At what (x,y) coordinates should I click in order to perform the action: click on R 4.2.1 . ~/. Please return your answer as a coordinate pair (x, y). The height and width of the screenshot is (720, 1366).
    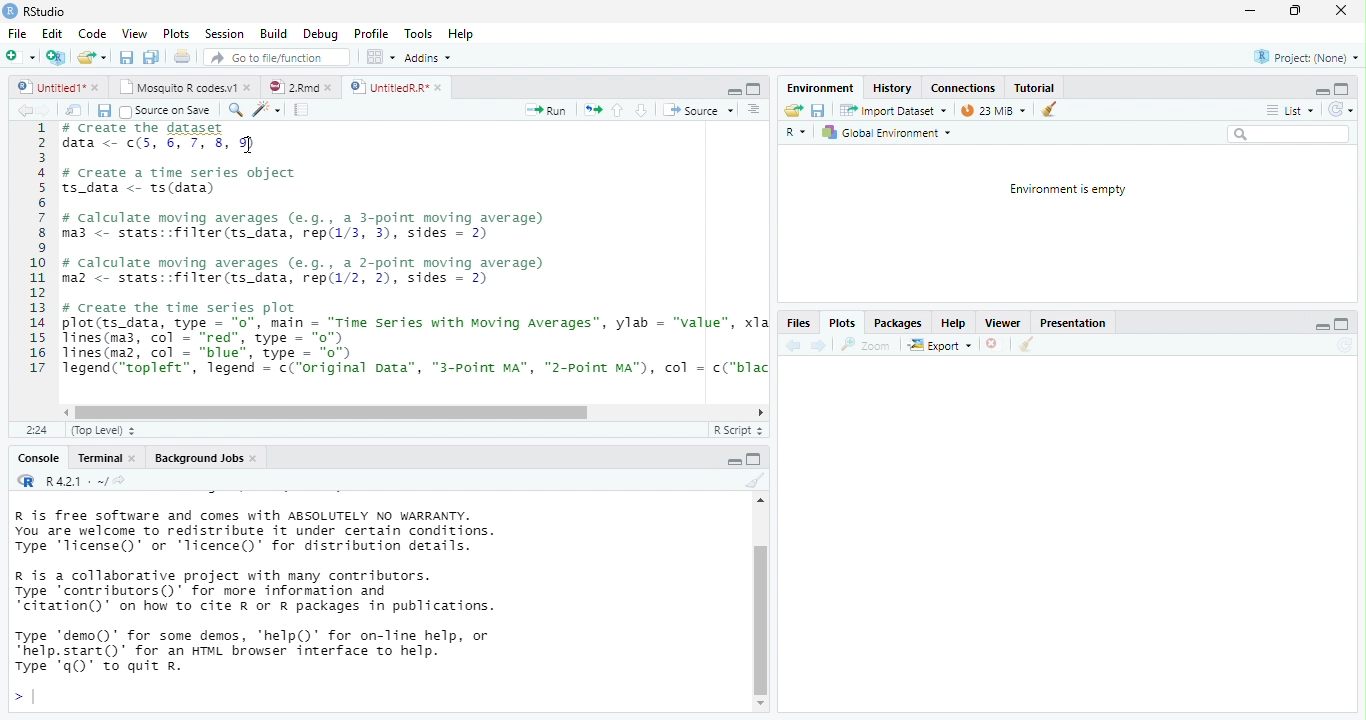
    Looking at the image, I should click on (74, 480).